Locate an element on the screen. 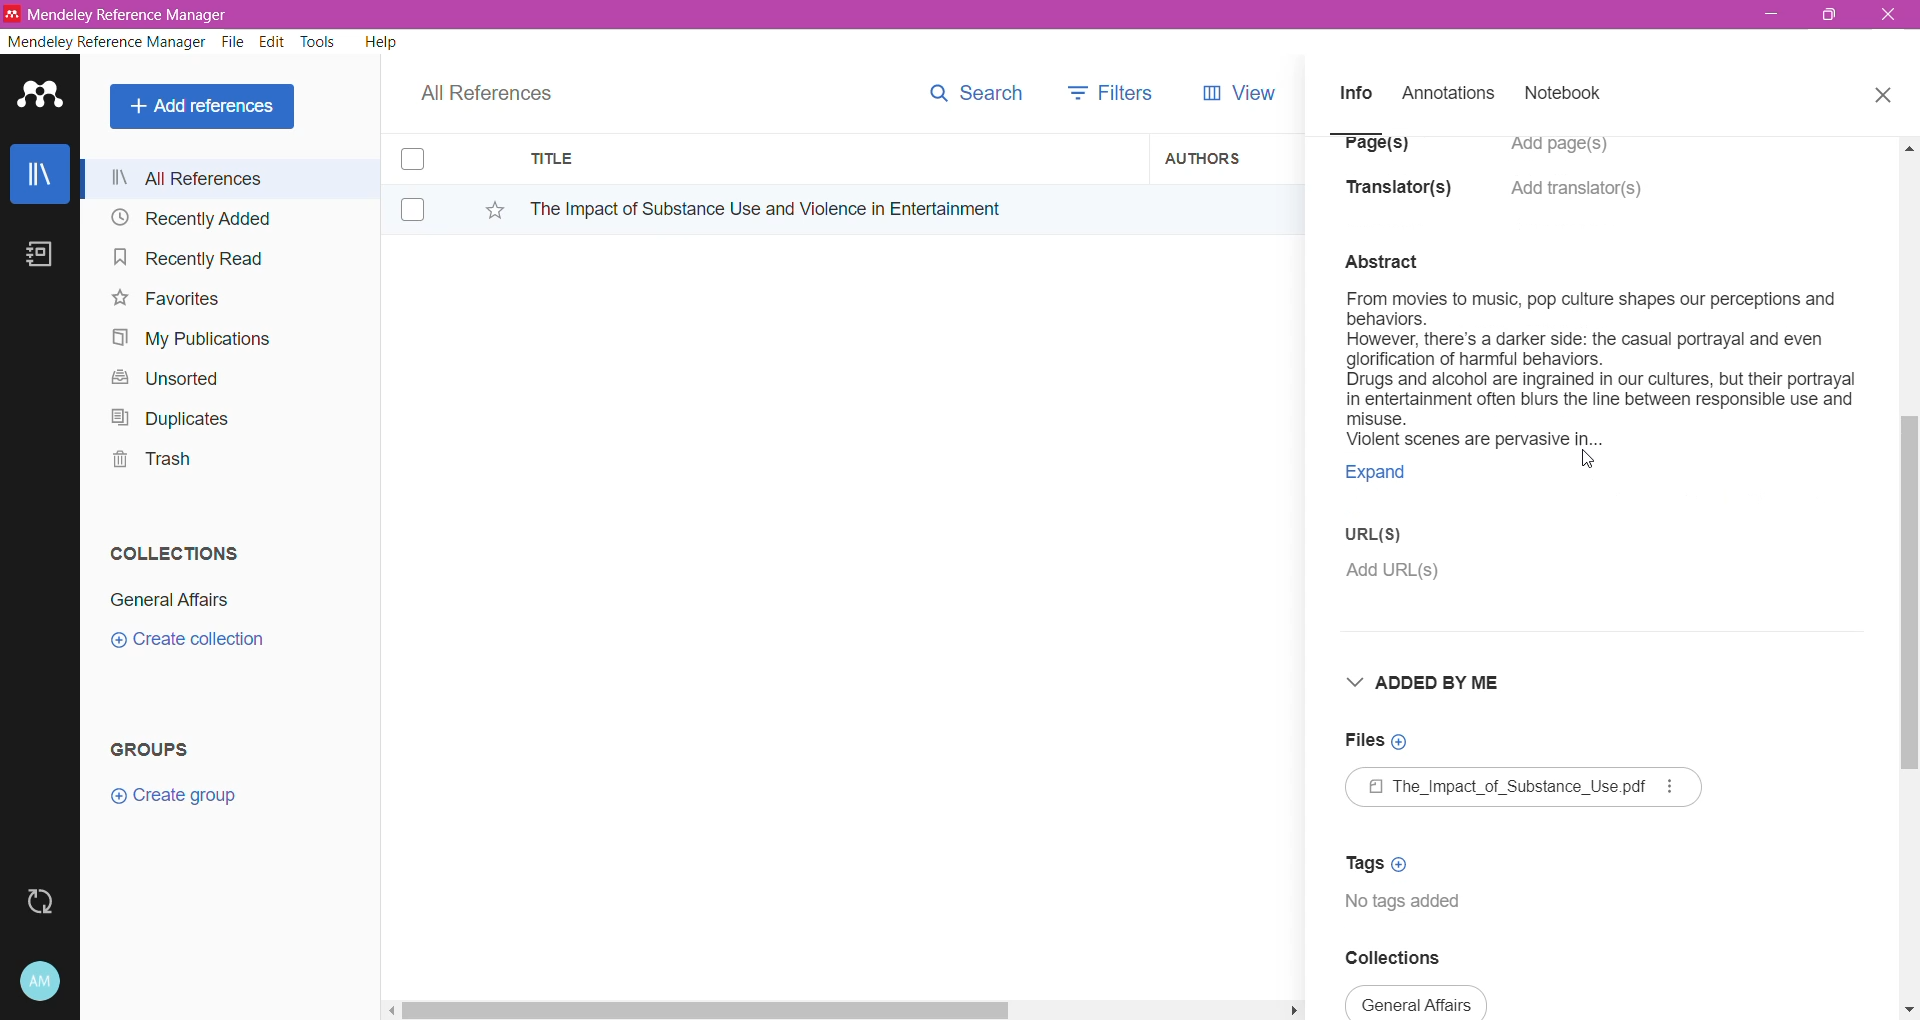 Image resolution: width=1920 pixels, height=1020 pixels. Recently Read is located at coordinates (188, 257).